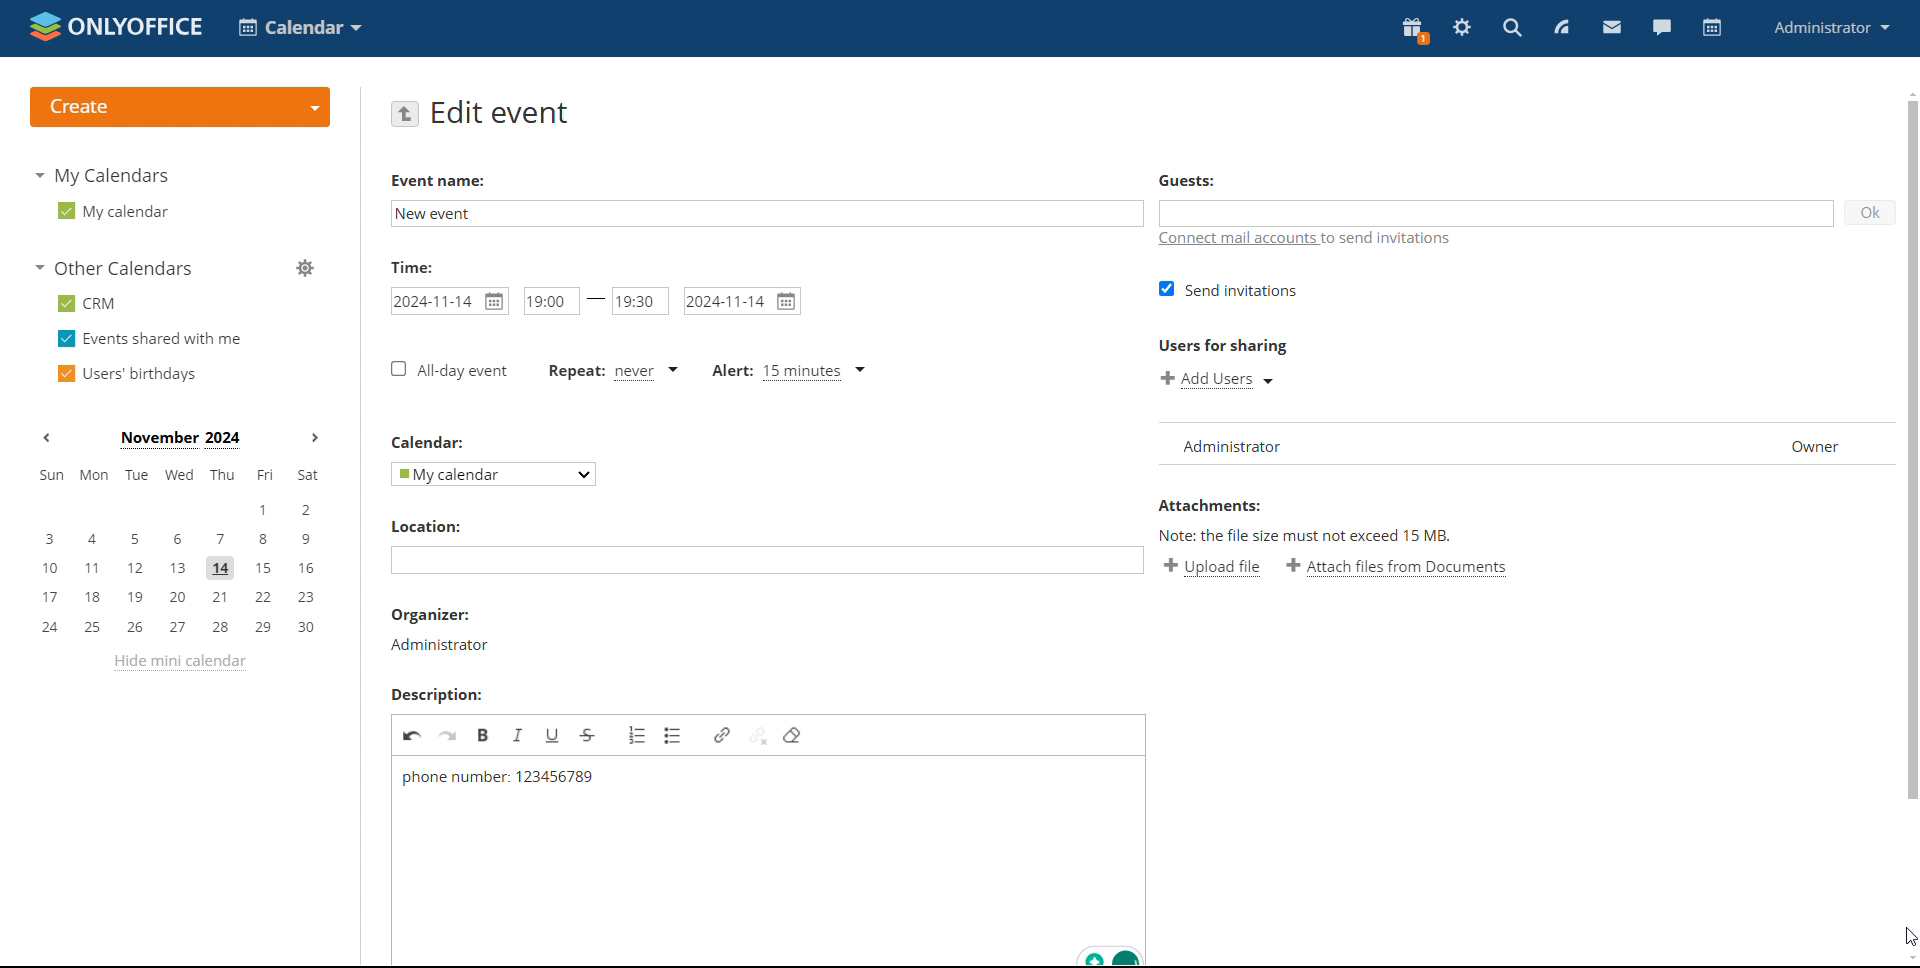 This screenshot has width=1920, height=968. I want to click on start date, so click(448, 301).